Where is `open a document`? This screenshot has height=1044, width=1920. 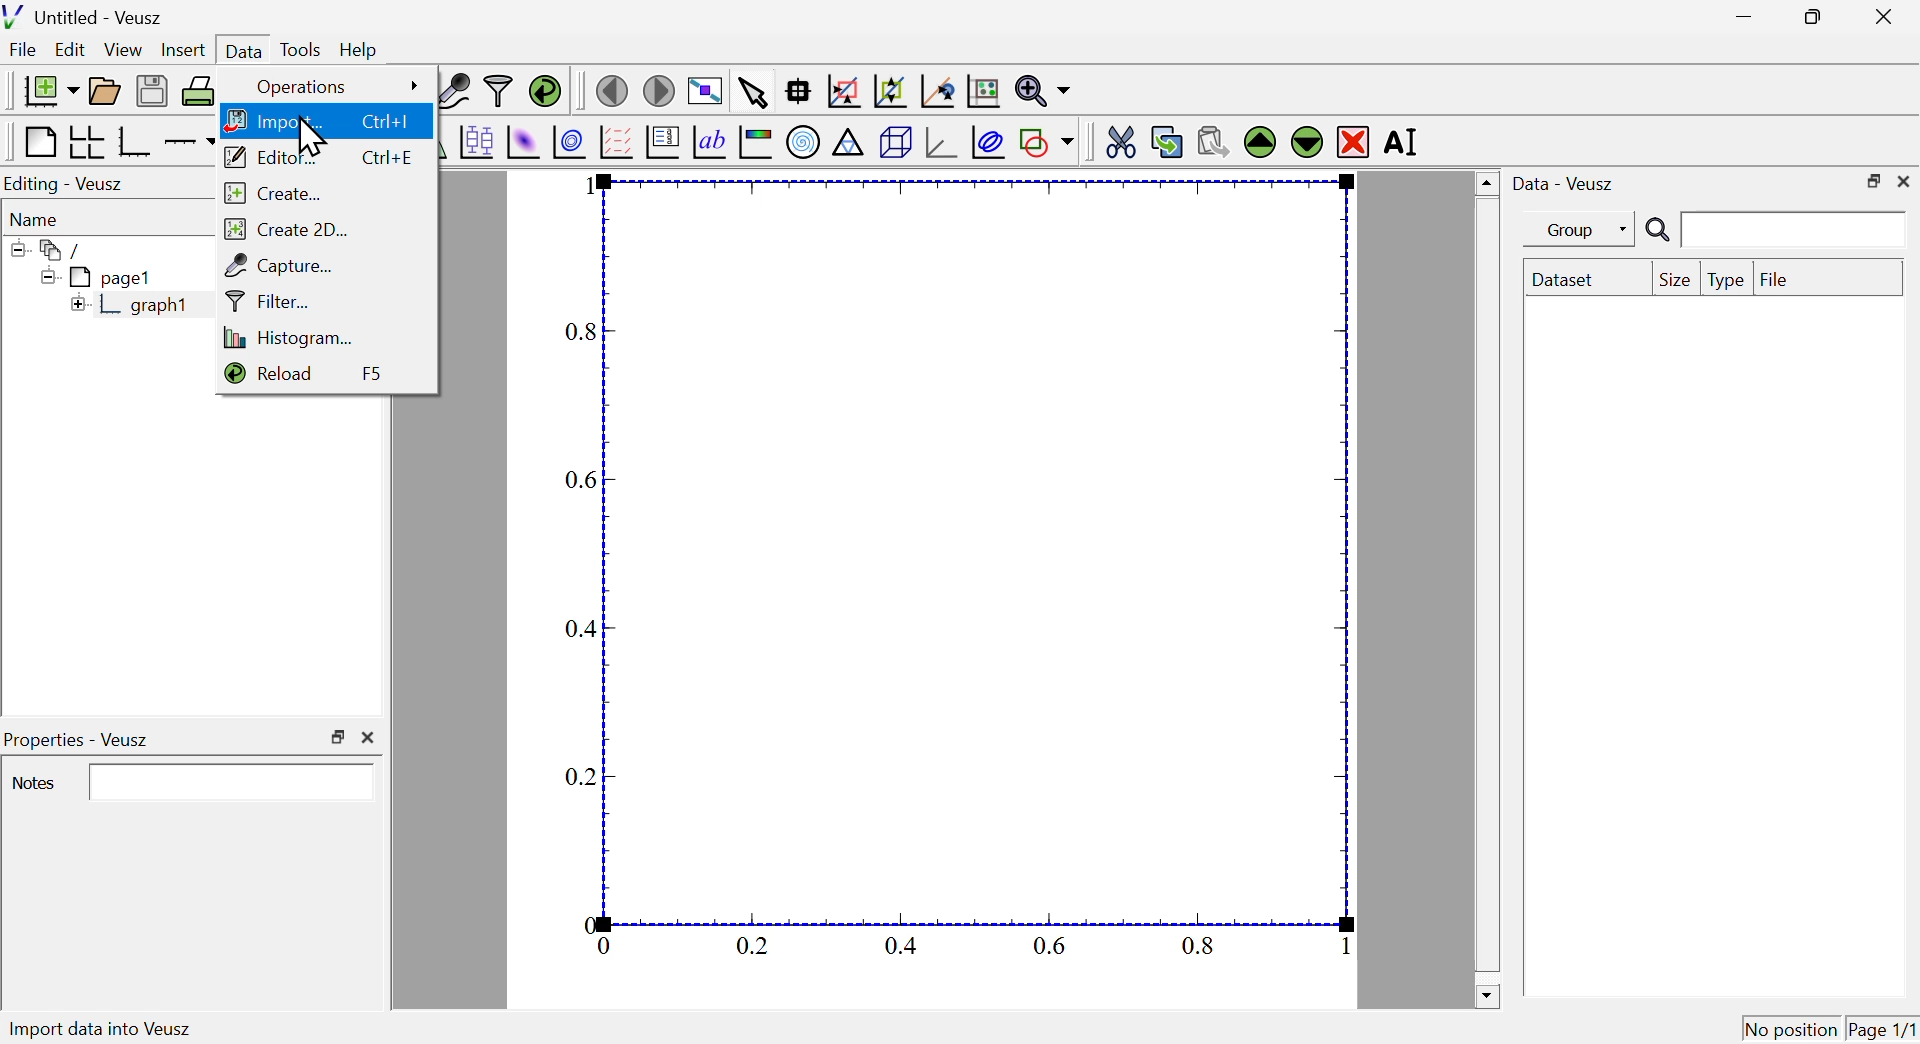 open a document is located at coordinates (107, 89).